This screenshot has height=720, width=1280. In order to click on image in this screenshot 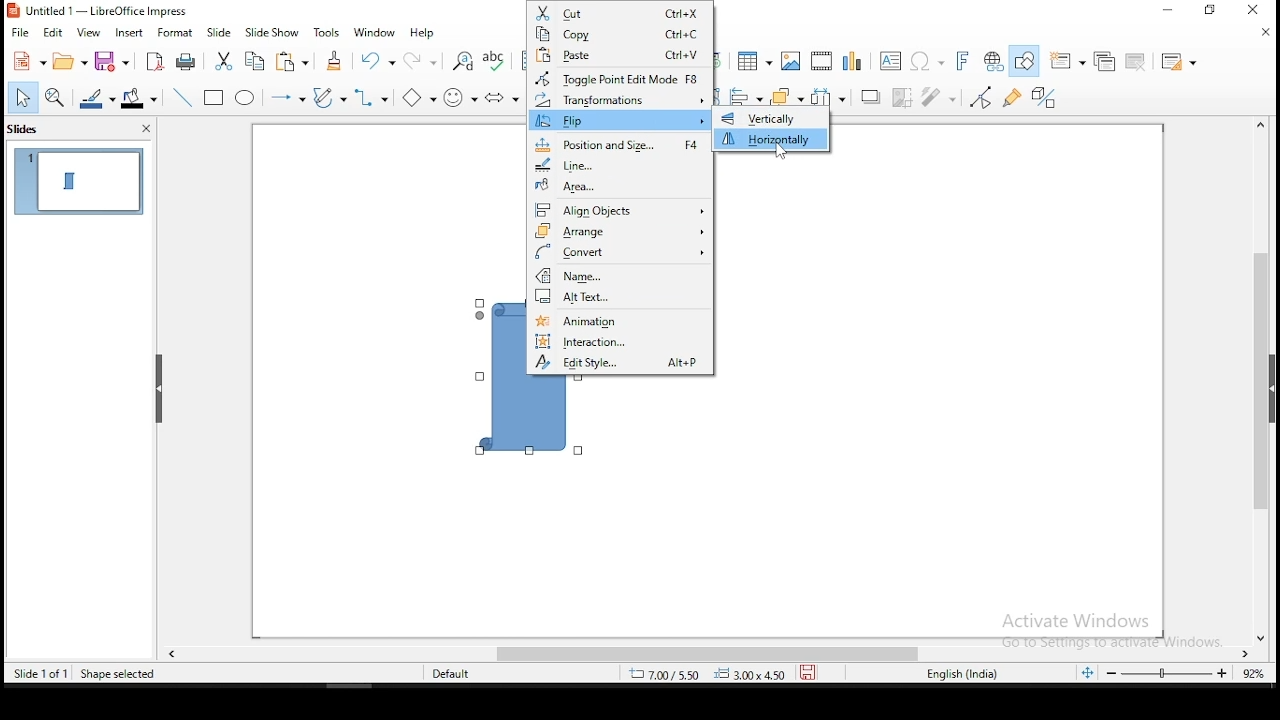, I will do `click(792, 61)`.